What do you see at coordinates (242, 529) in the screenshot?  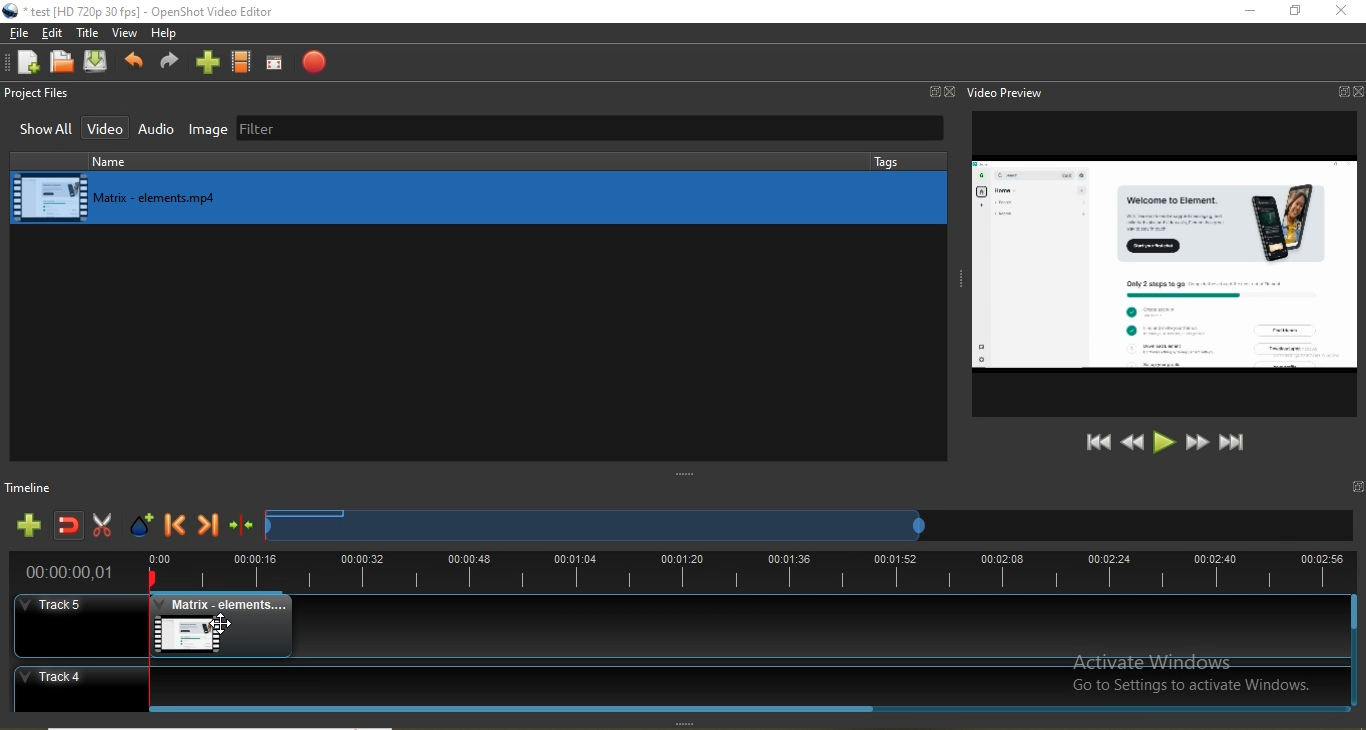 I see `Centre the timeline on the playhead` at bounding box center [242, 529].